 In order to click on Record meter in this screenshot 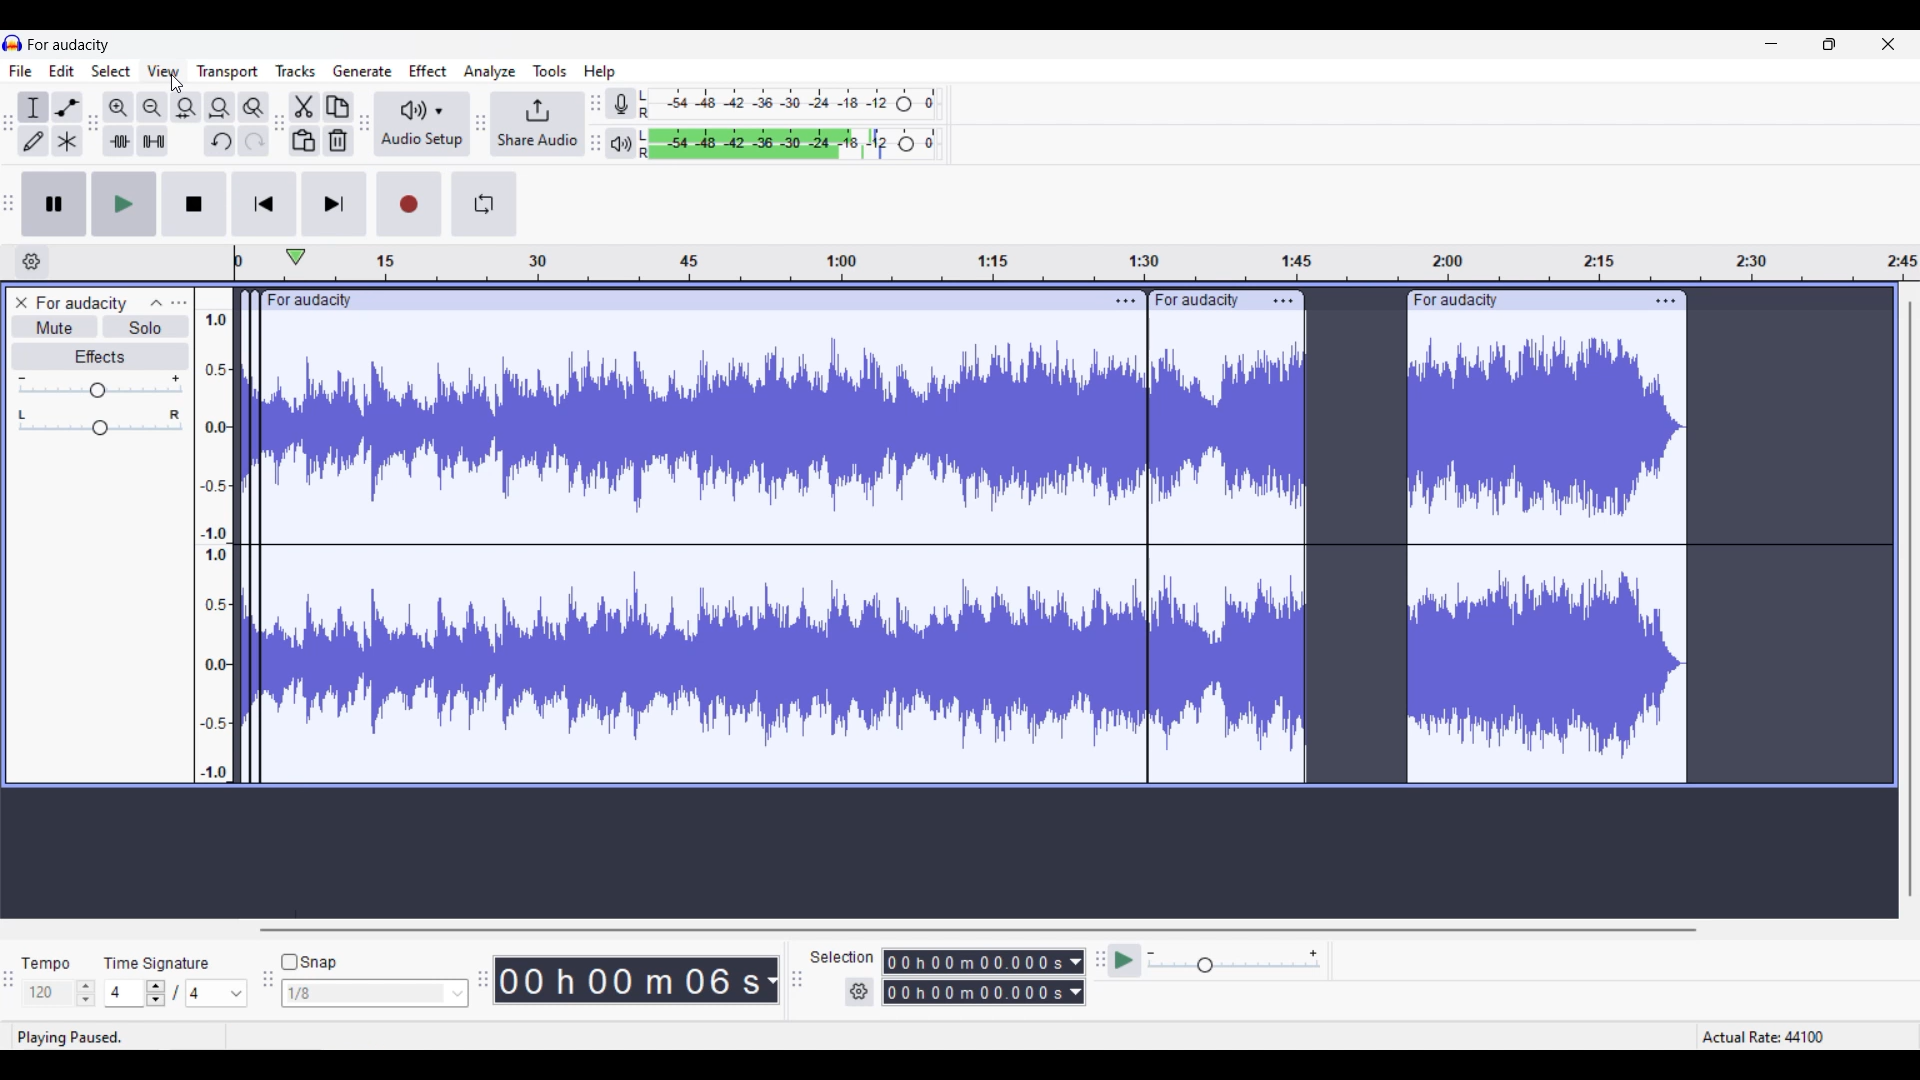, I will do `click(621, 103)`.